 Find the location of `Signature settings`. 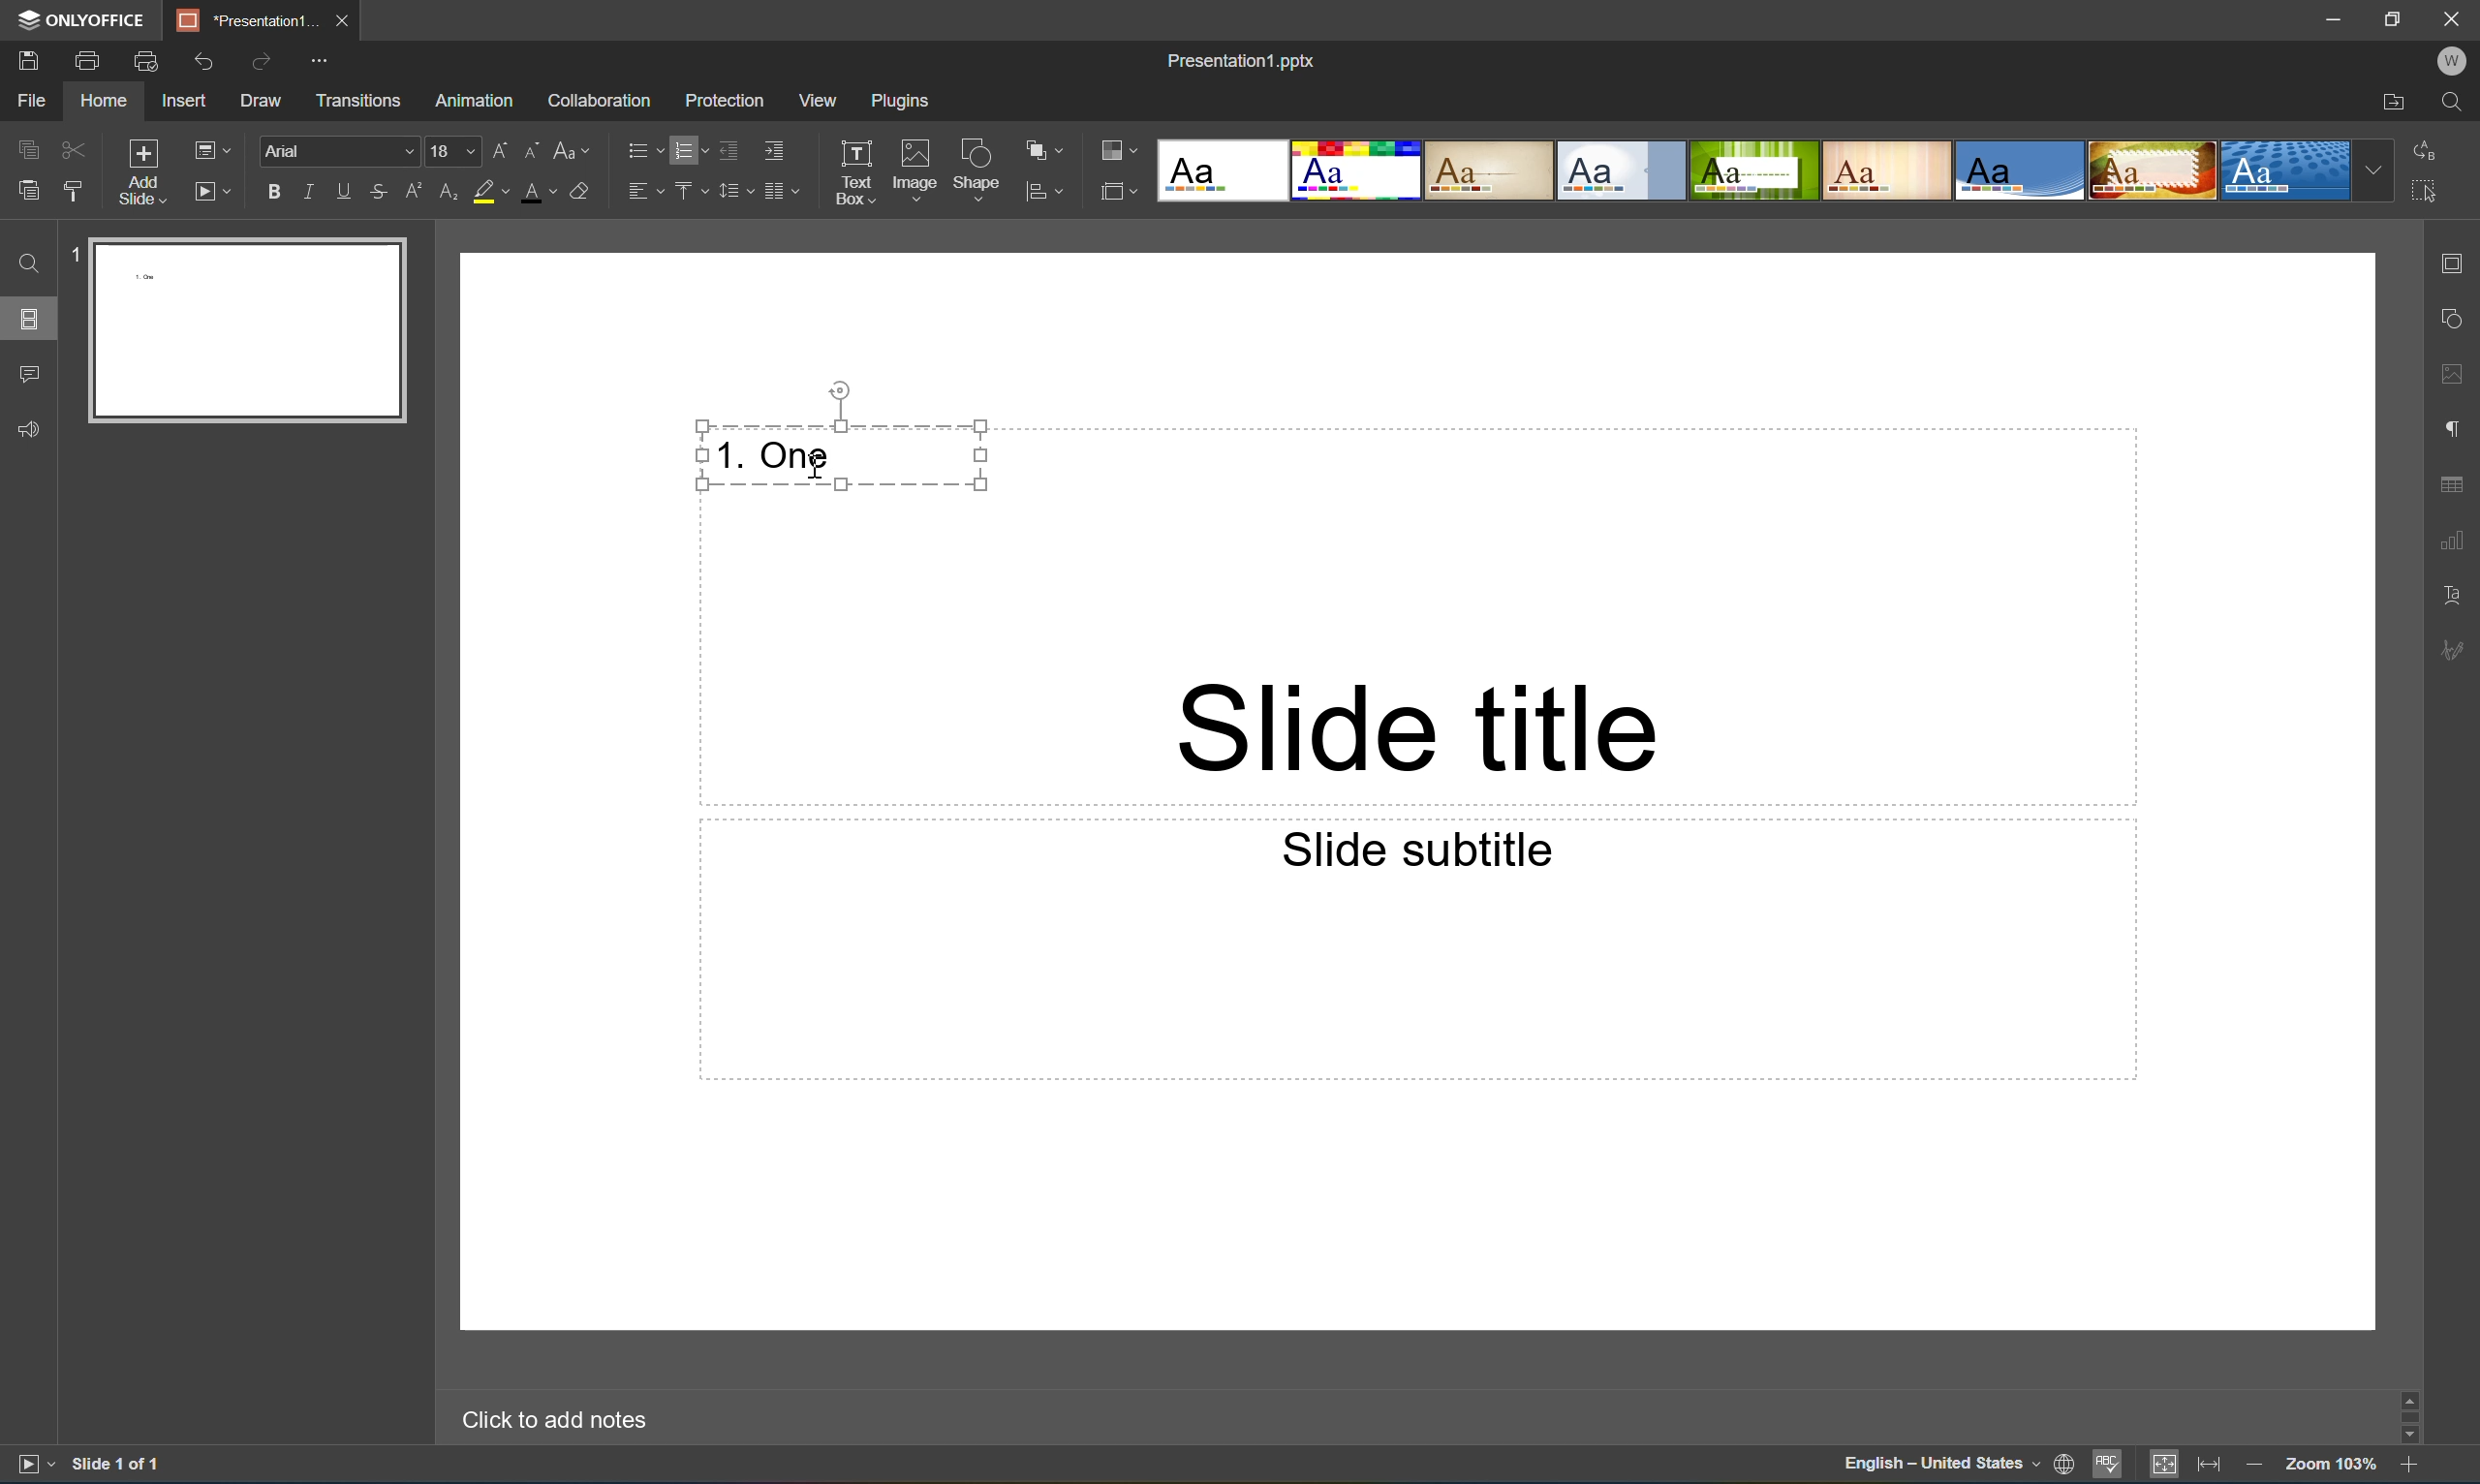

Signature settings is located at coordinates (2457, 650).